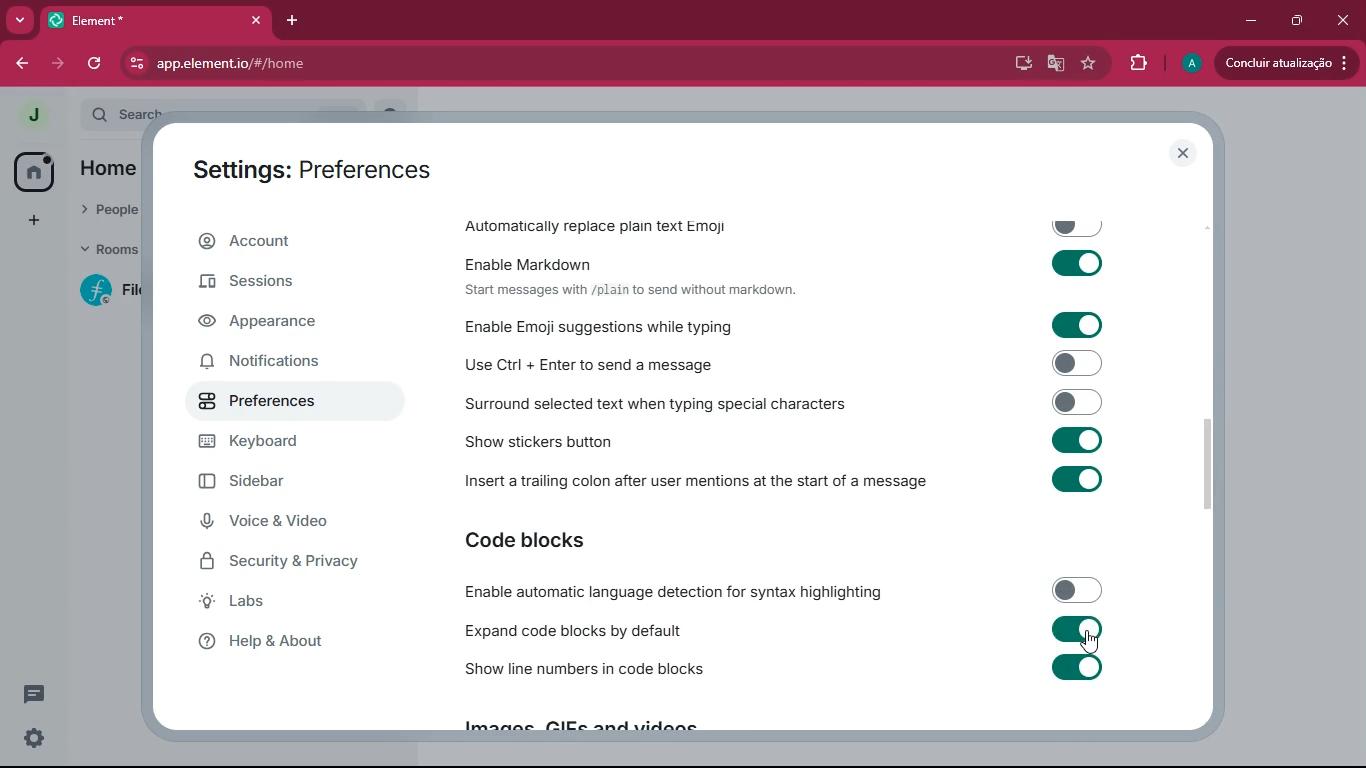 Image resolution: width=1366 pixels, height=768 pixels. What do you see at coordinates (289, 605) in the screenshot?
I see `labs` at bounding box center [289, 605].